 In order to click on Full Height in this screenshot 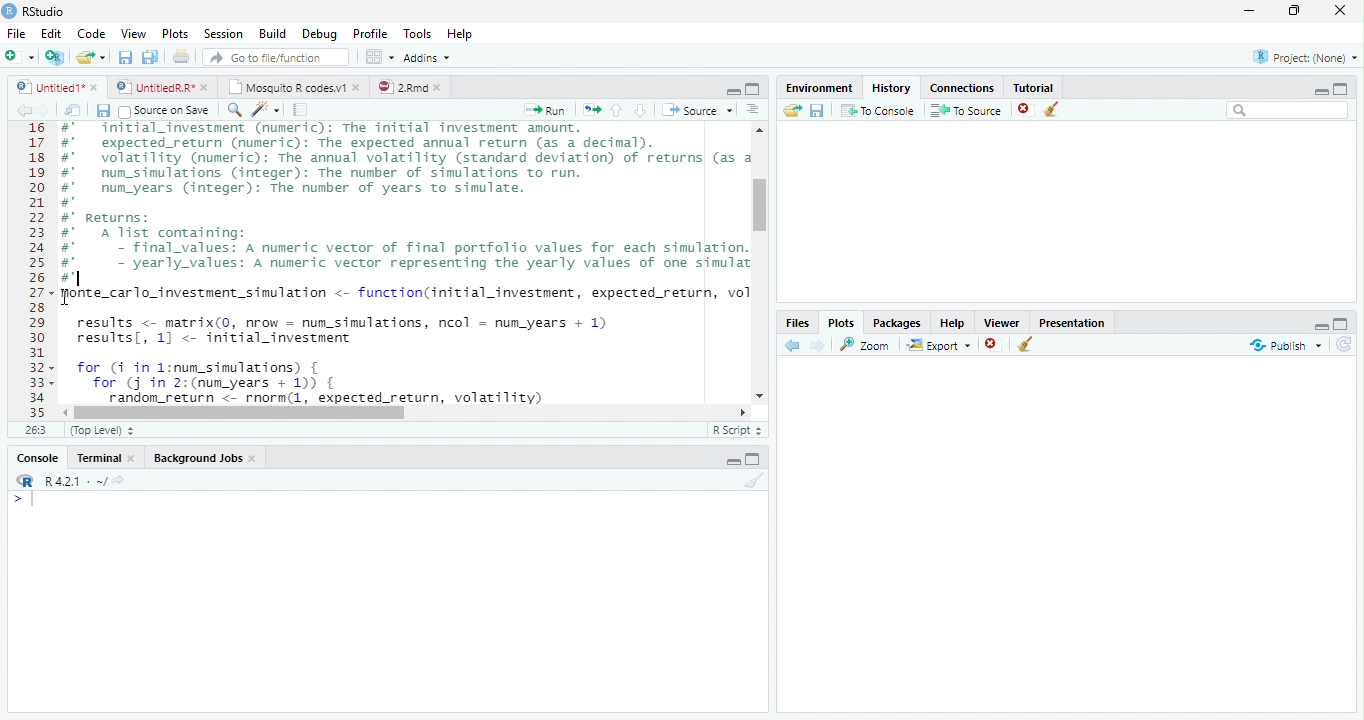, I will do `click(1343, 322)`.